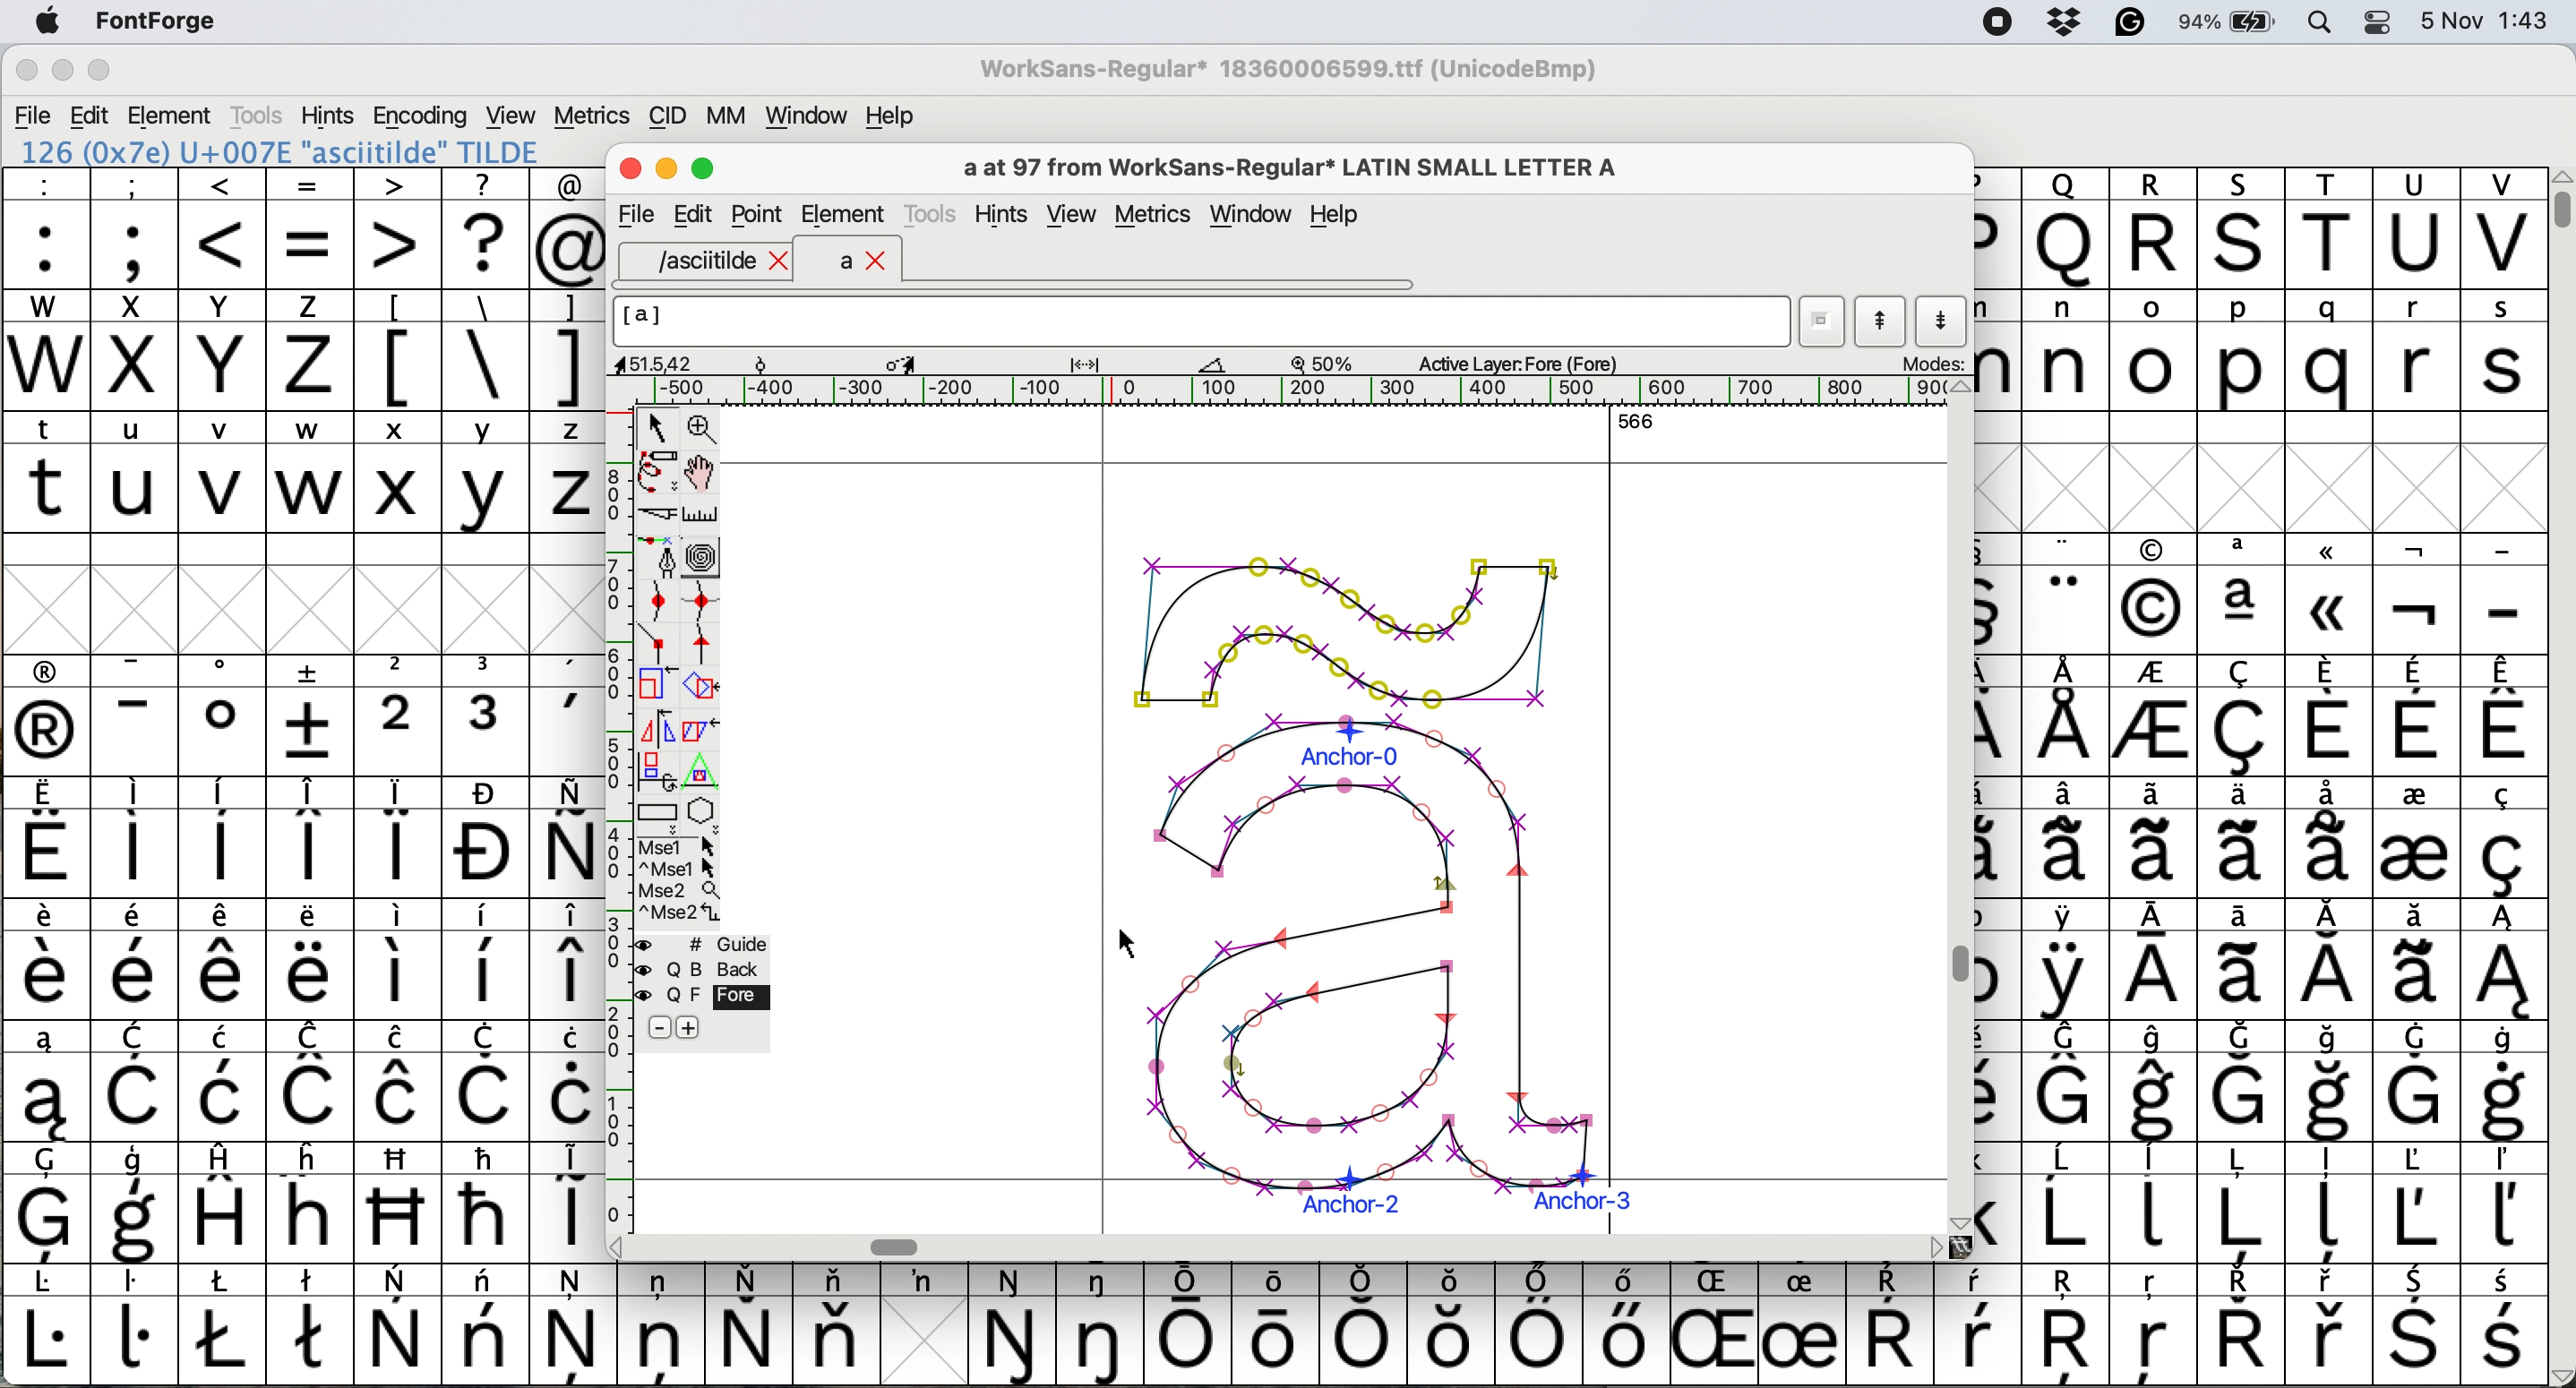 The height and width of the screenshot is (1388, 2576). Describe the element at coordinates (310, 349) in the screenshot. I see `z` at that location.